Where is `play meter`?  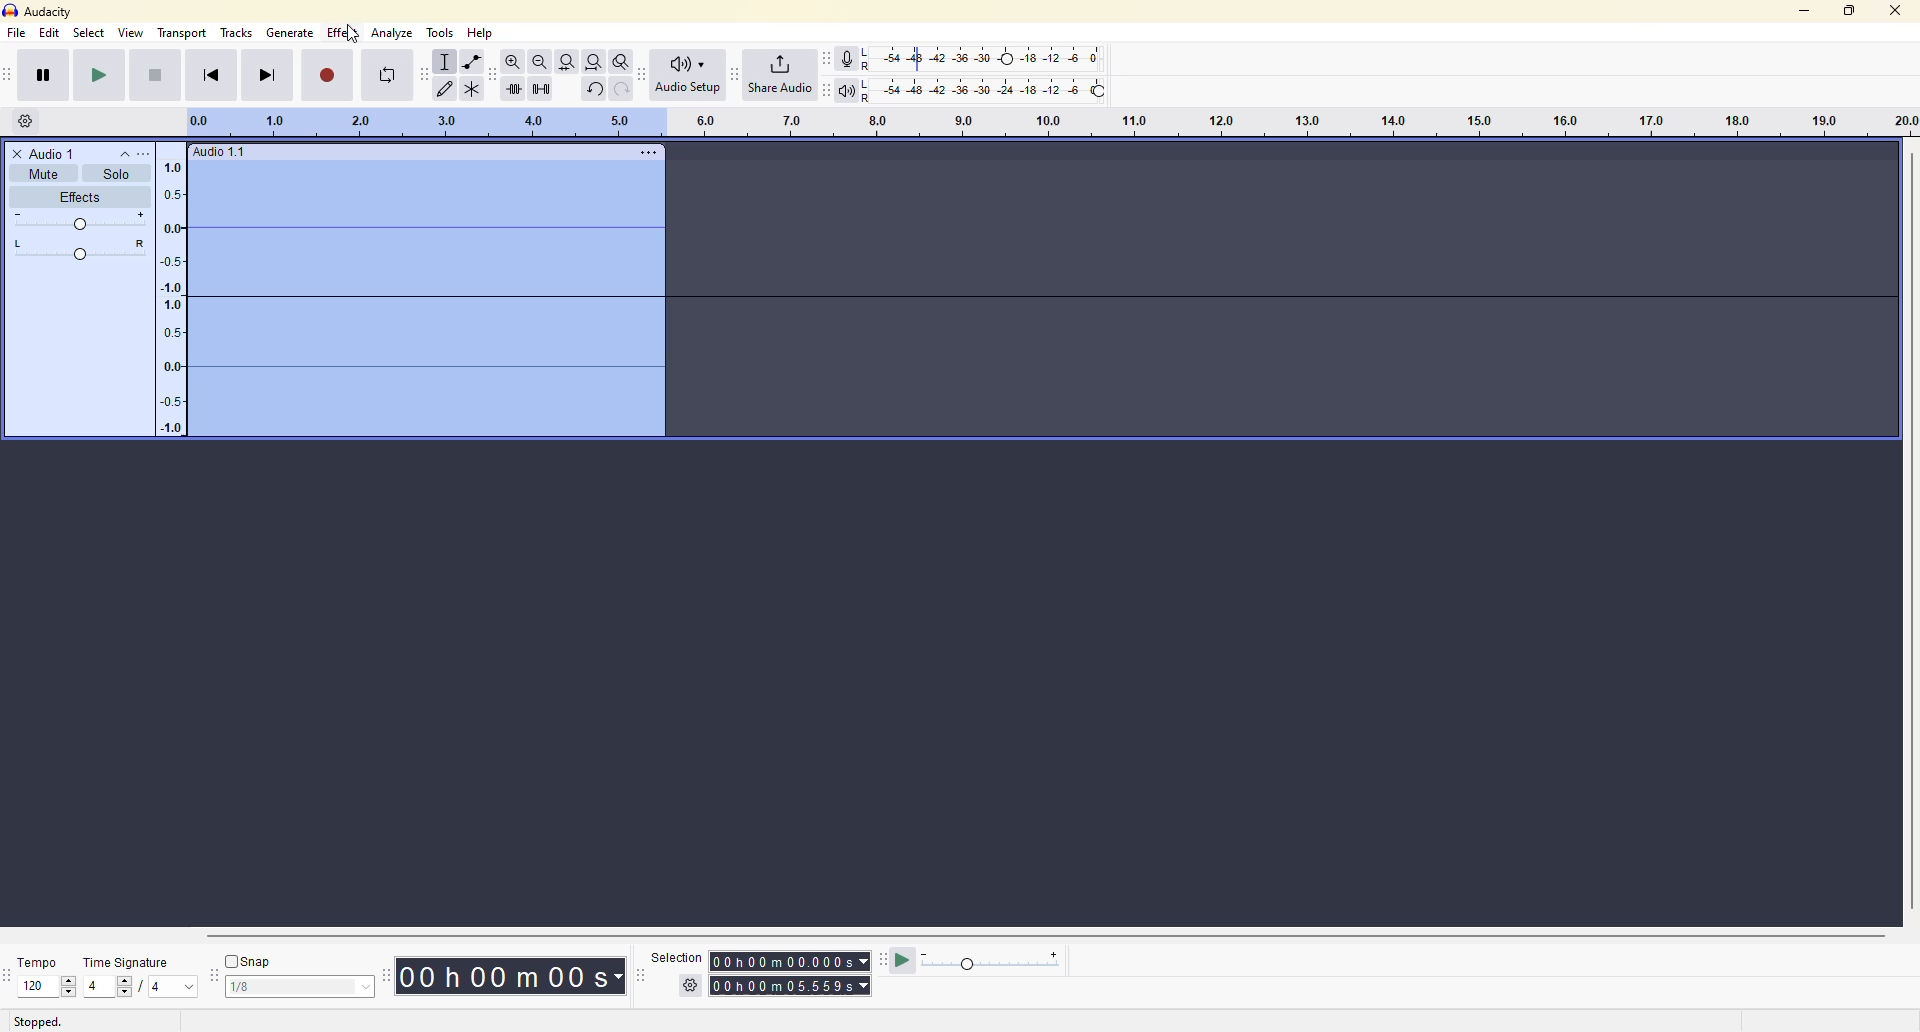
play meter is located at coordinates (993, 962).